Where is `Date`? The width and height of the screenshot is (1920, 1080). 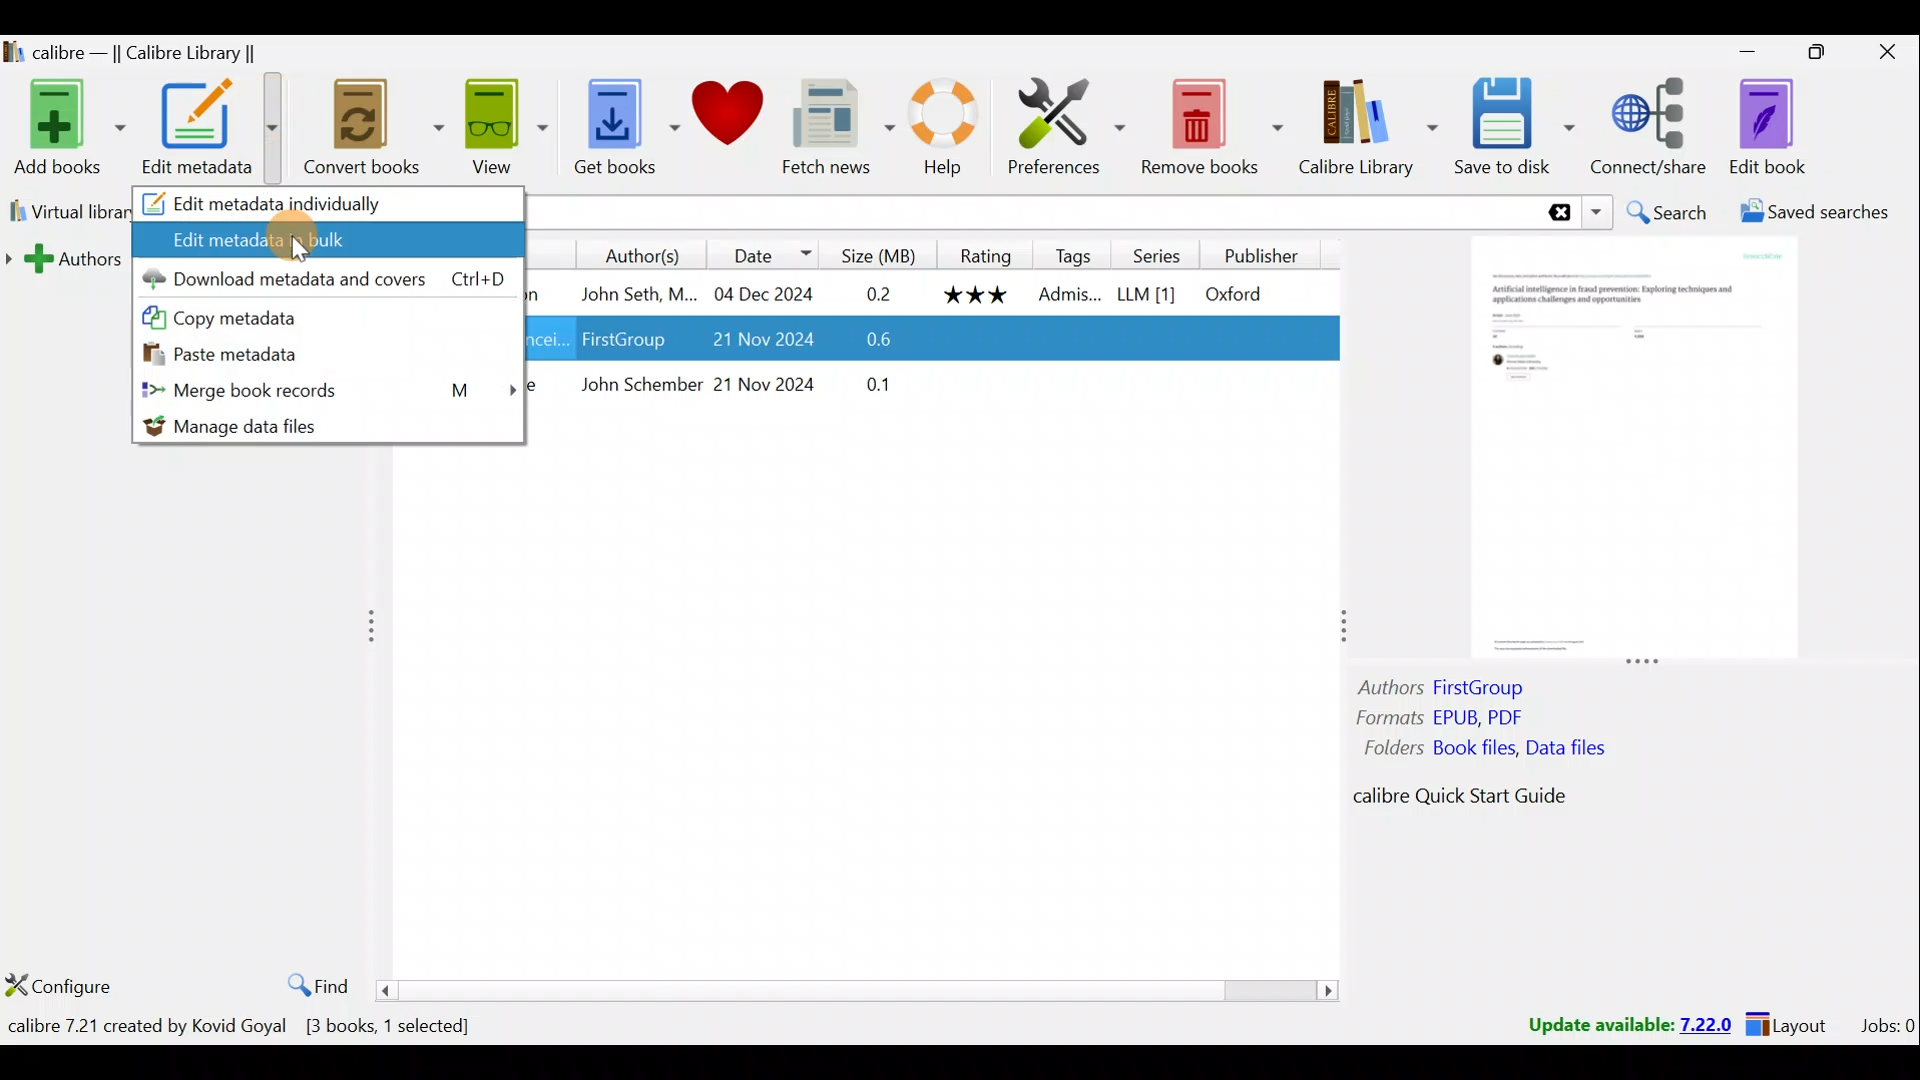 Date is located at coordinates (759, 254).